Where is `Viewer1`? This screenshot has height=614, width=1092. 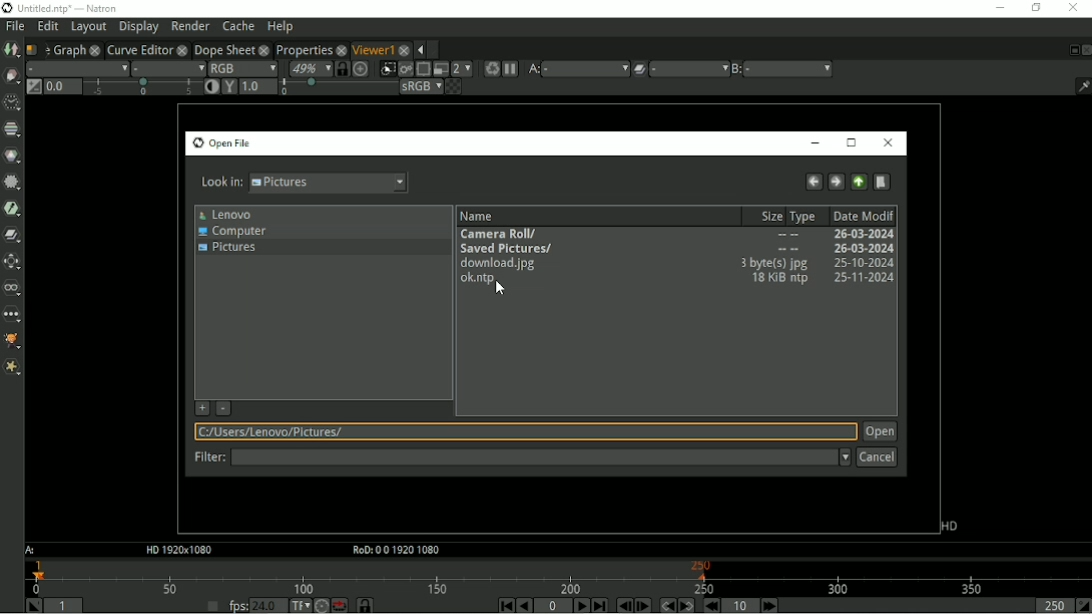
Viewer1 is located at coordinates (372, 49).